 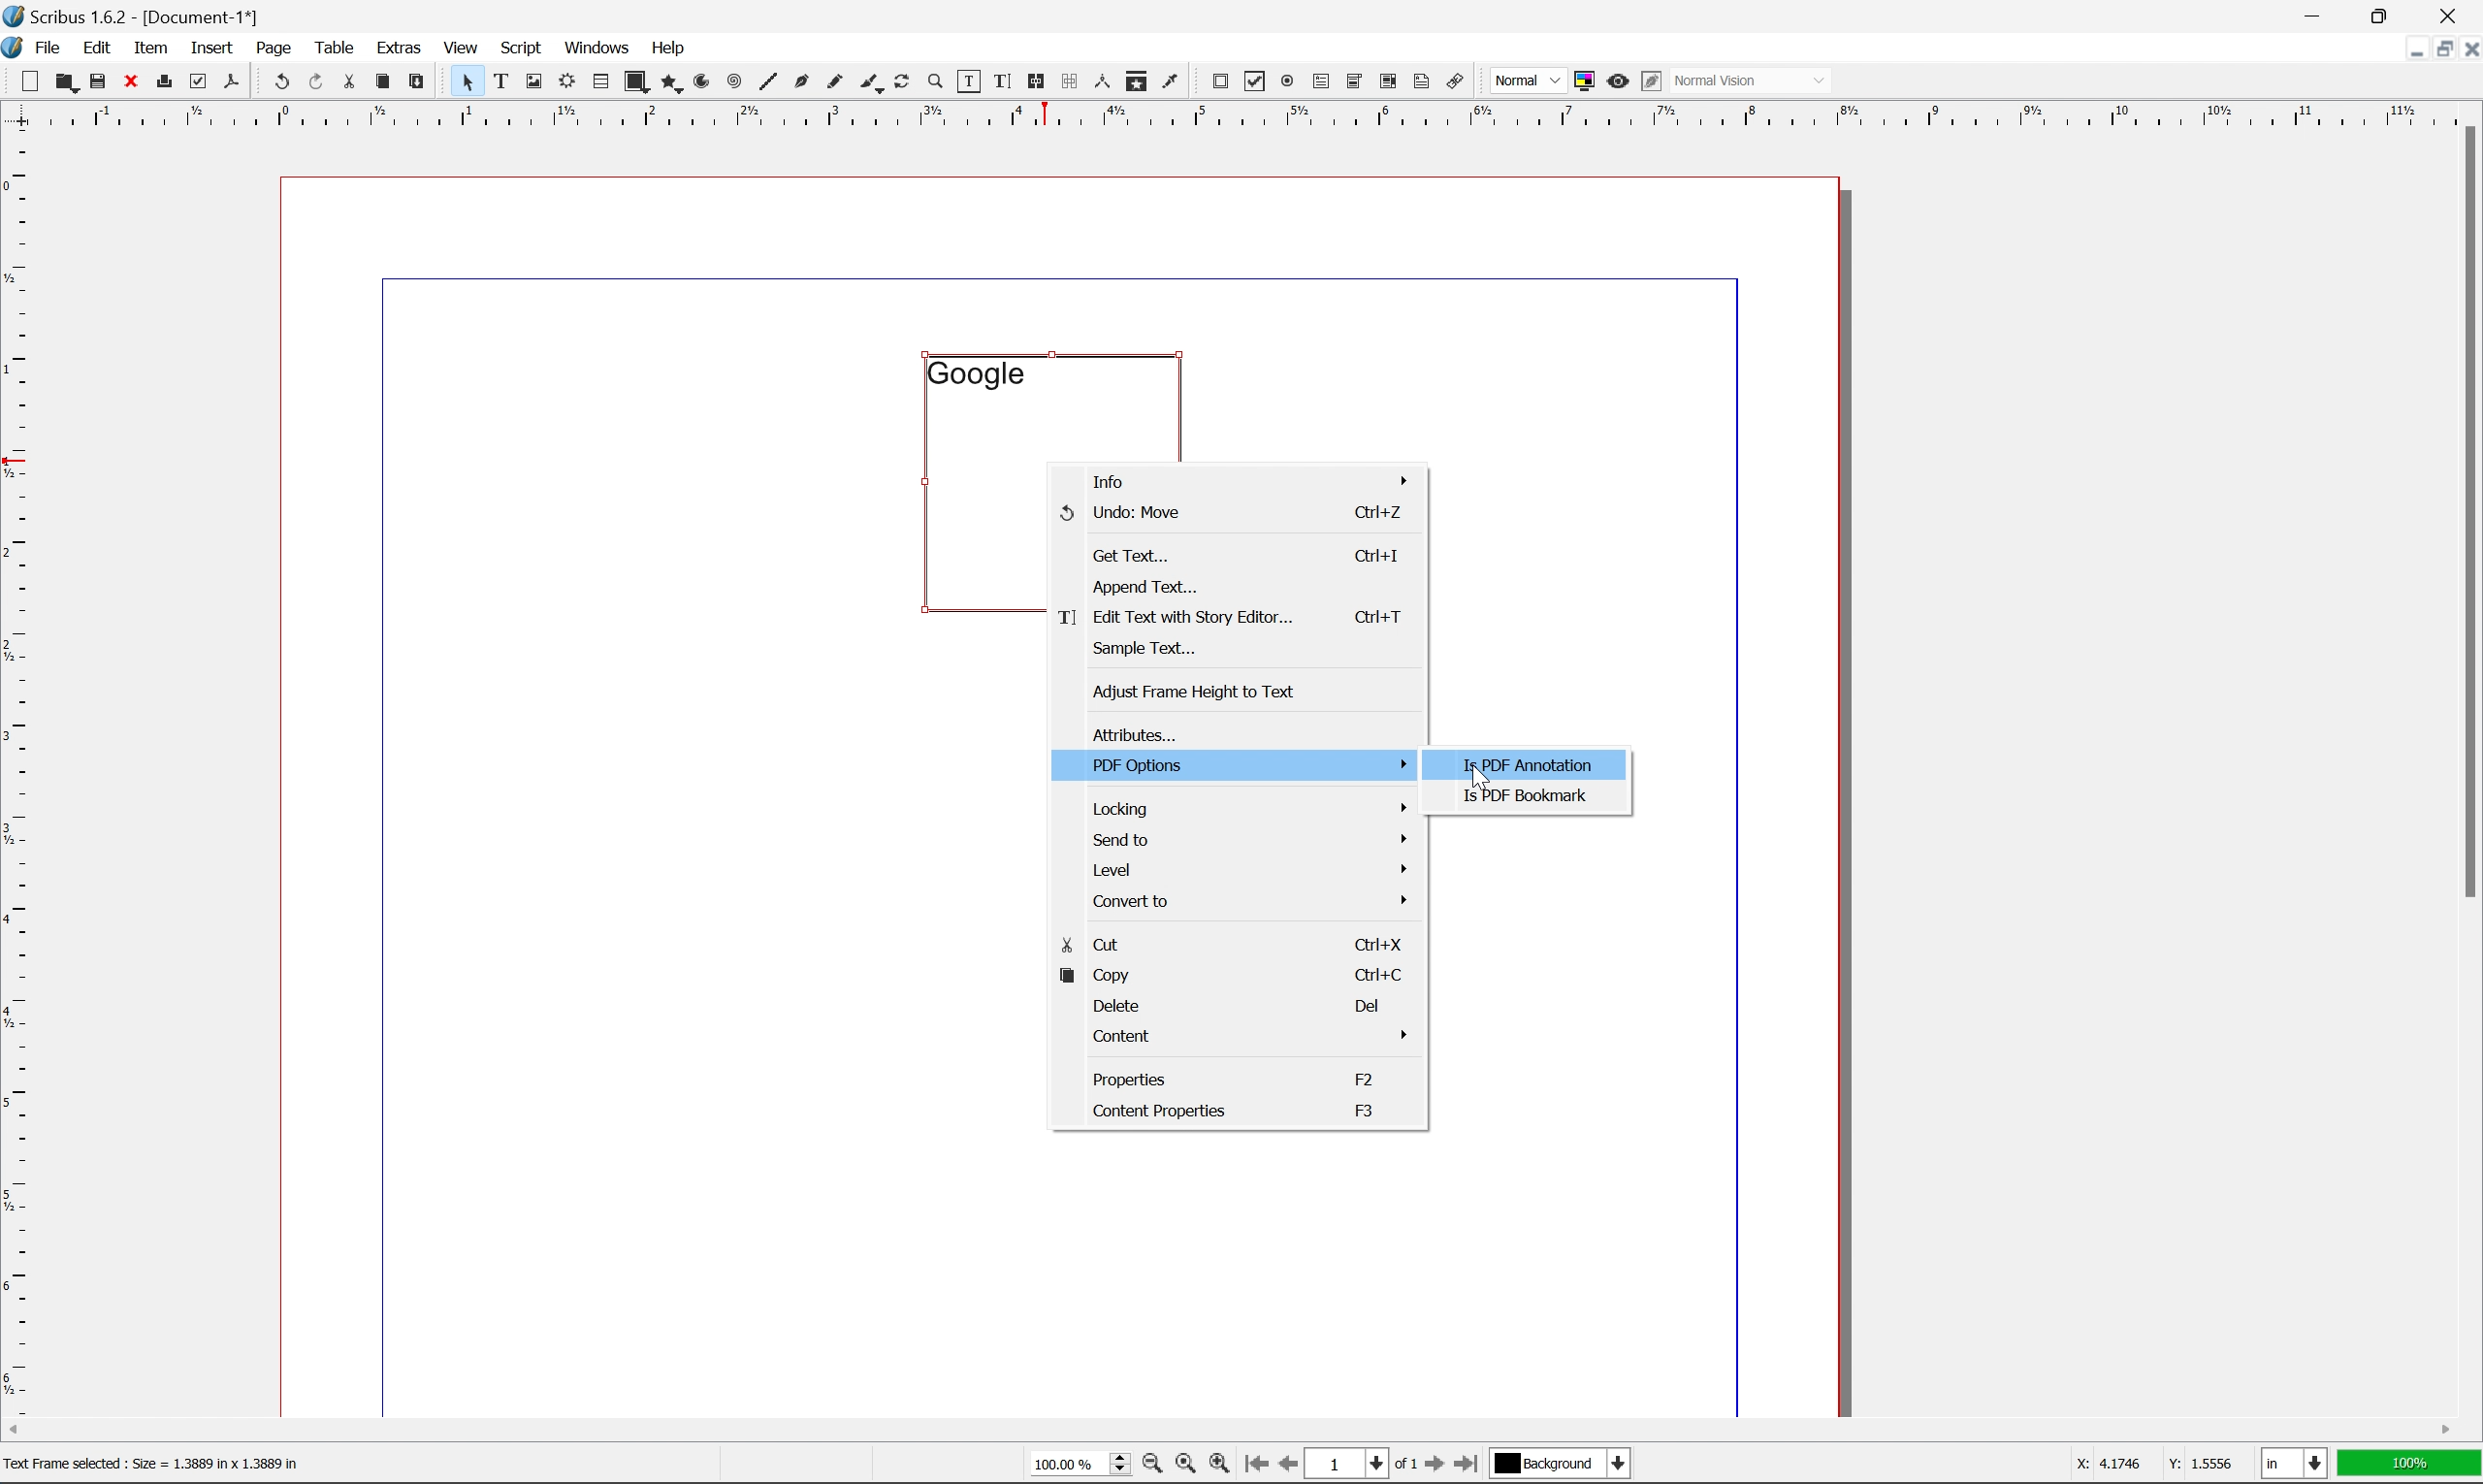 What do you see at coordinates (1094, 946) in the screenshot?
I see `cut` at bounding box center [1094, 946].